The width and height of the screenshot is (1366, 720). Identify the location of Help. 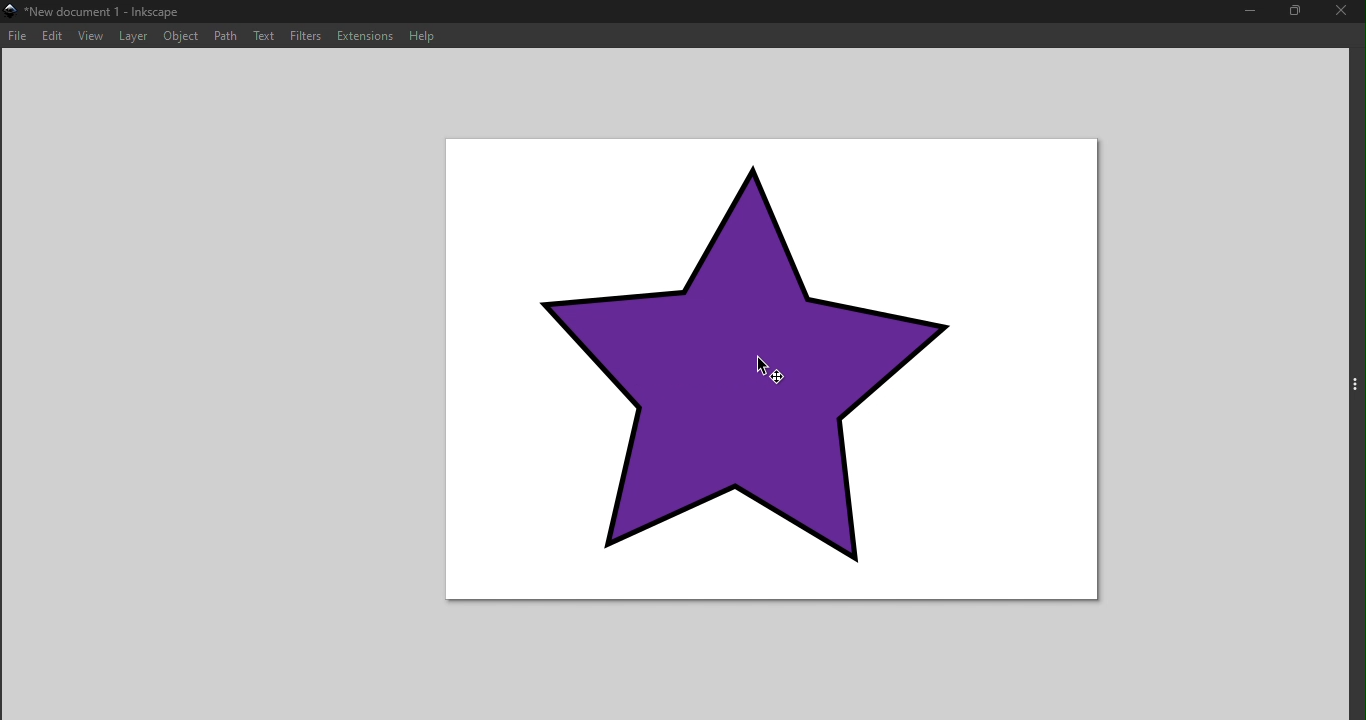
(423, 33).